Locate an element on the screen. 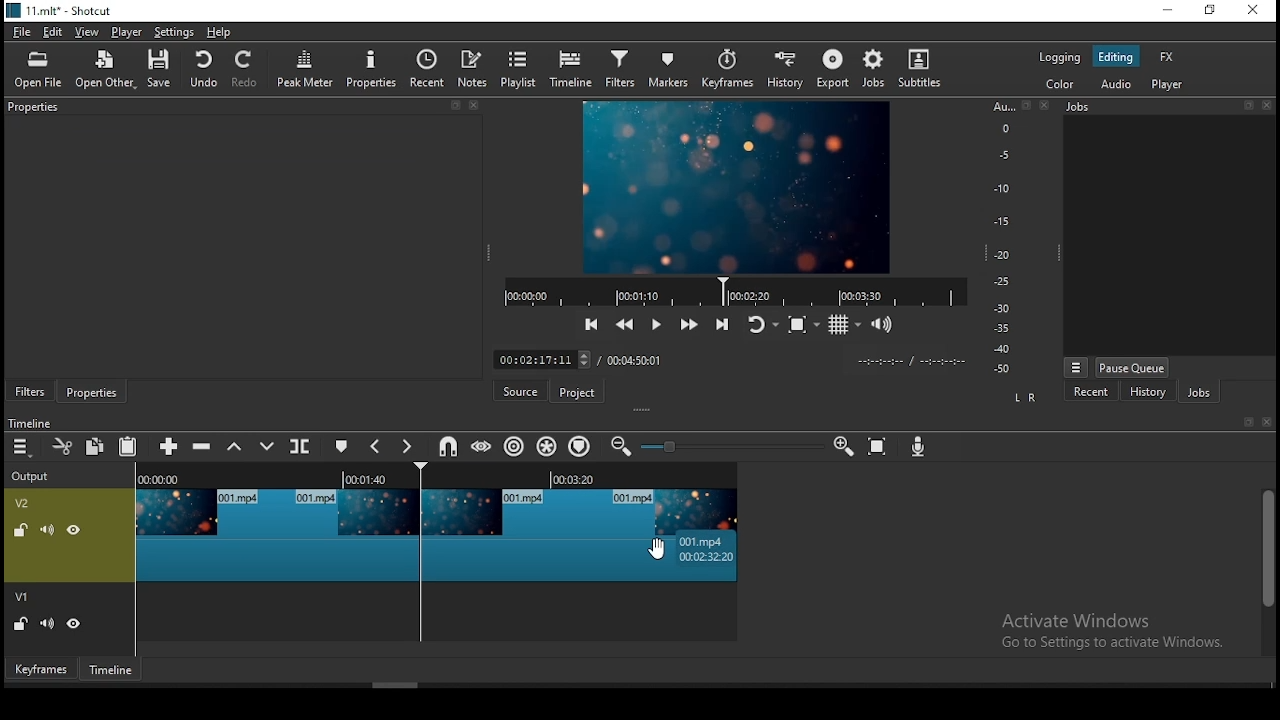 The image size is (1280, 720). minimize is located at coordinates (1166, 11).